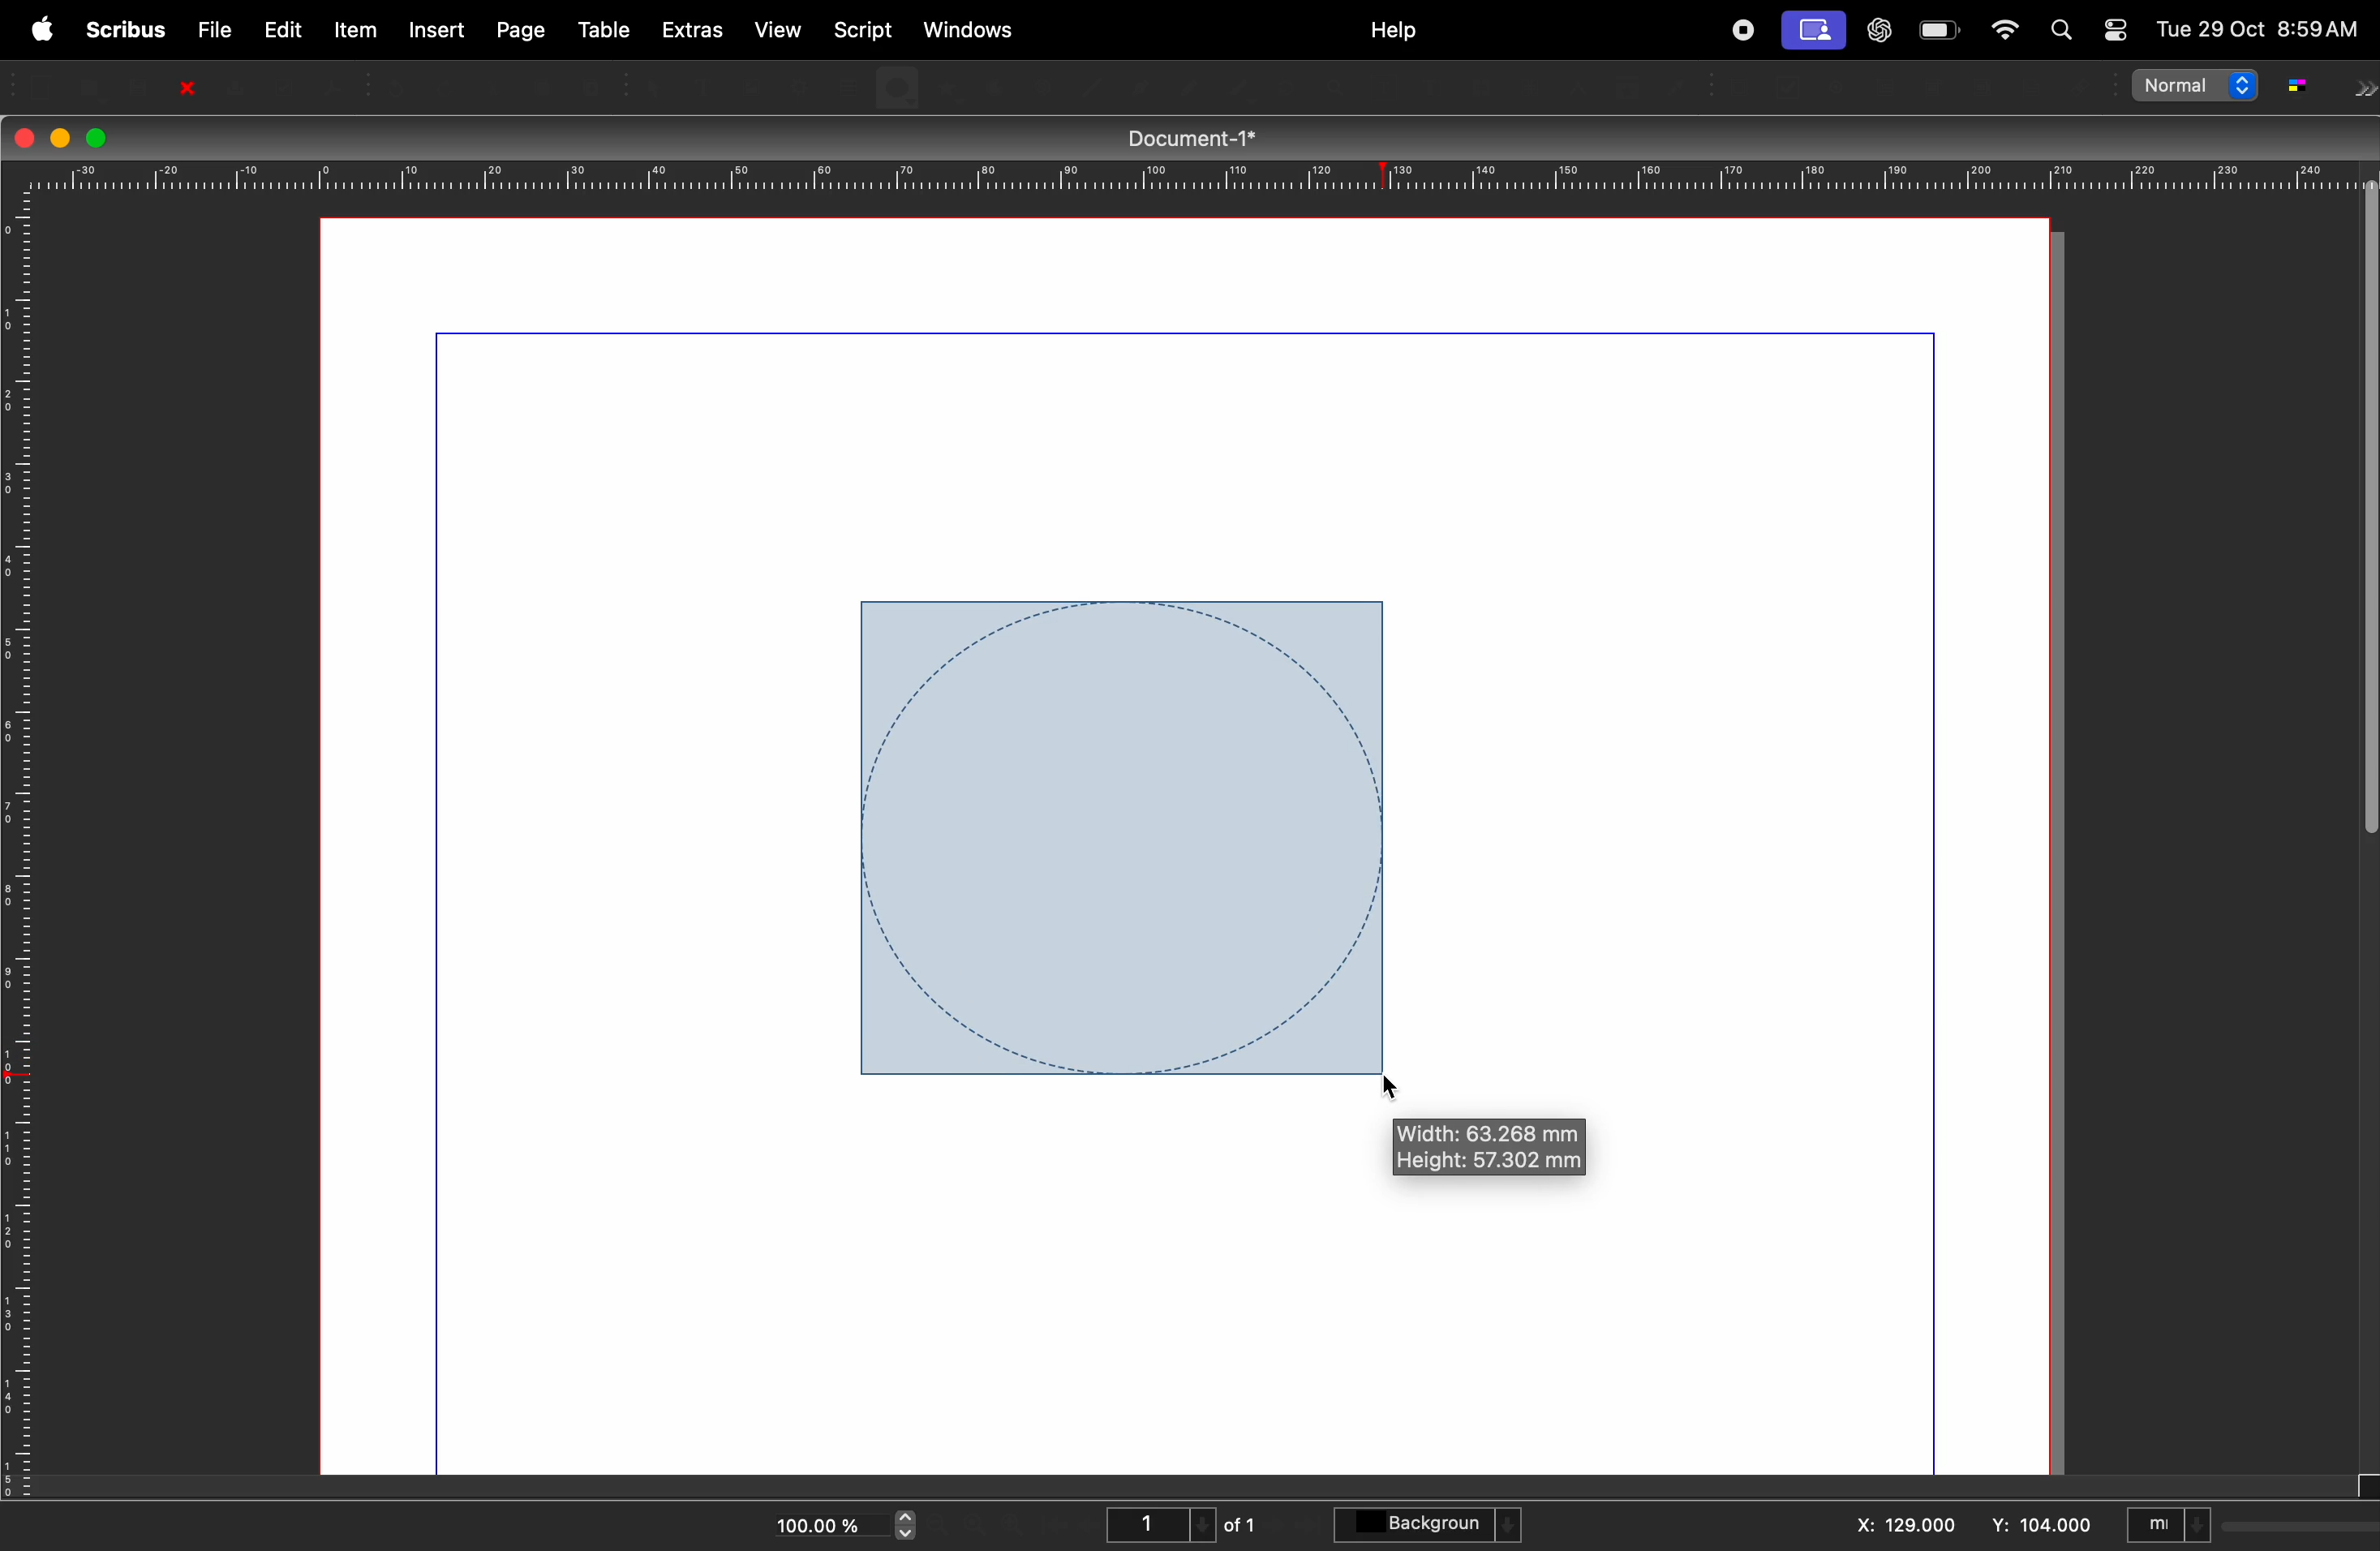 The width and height of the screenshot is (2380, 1551). I want to click on chatgpt, so click(1879, 28).